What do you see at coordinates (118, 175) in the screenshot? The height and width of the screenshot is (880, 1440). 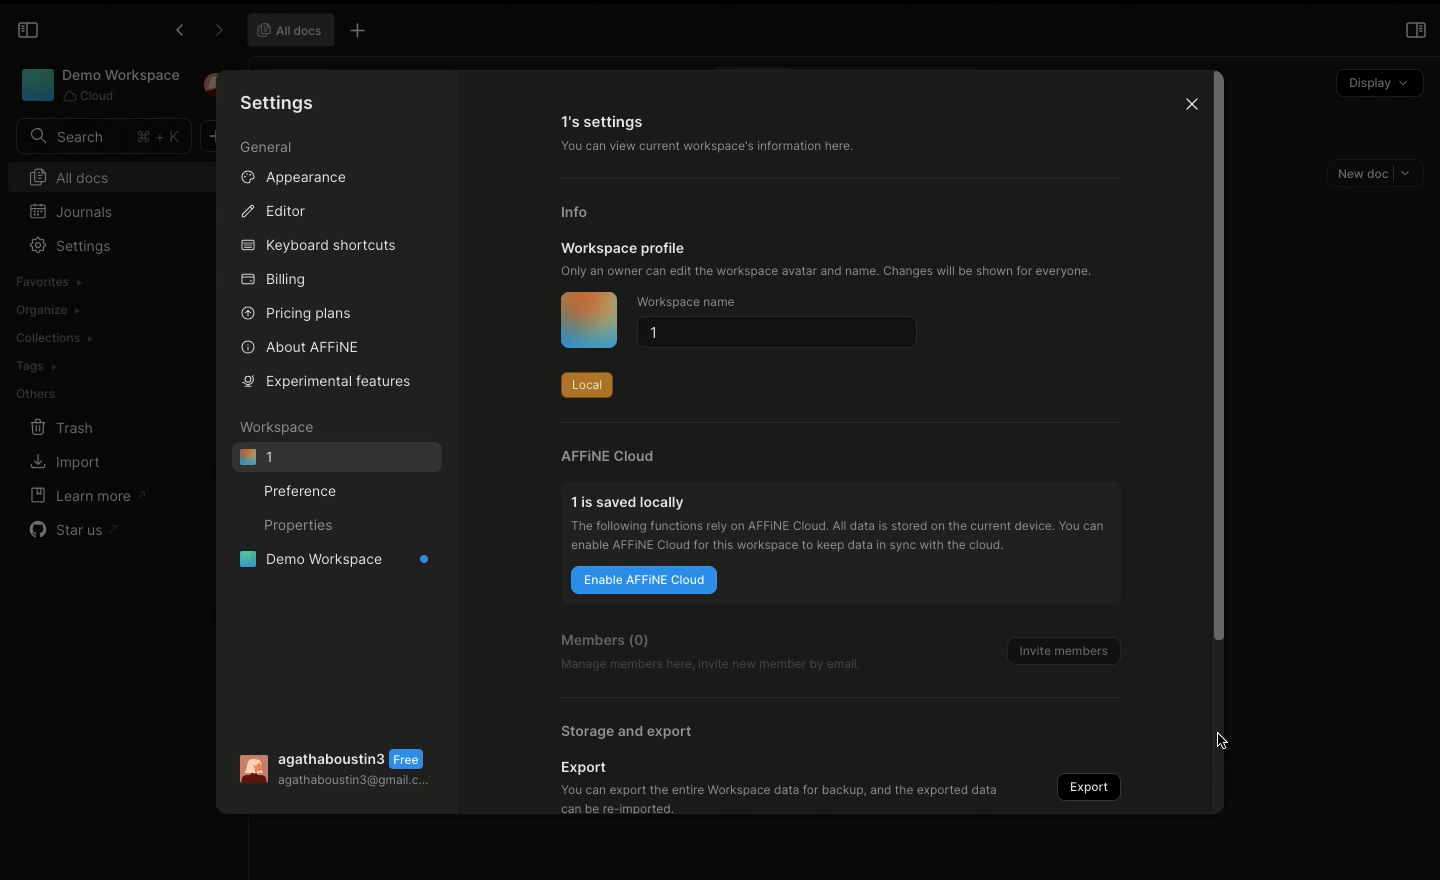 I see `All docs` at bounding box center [118, 175].